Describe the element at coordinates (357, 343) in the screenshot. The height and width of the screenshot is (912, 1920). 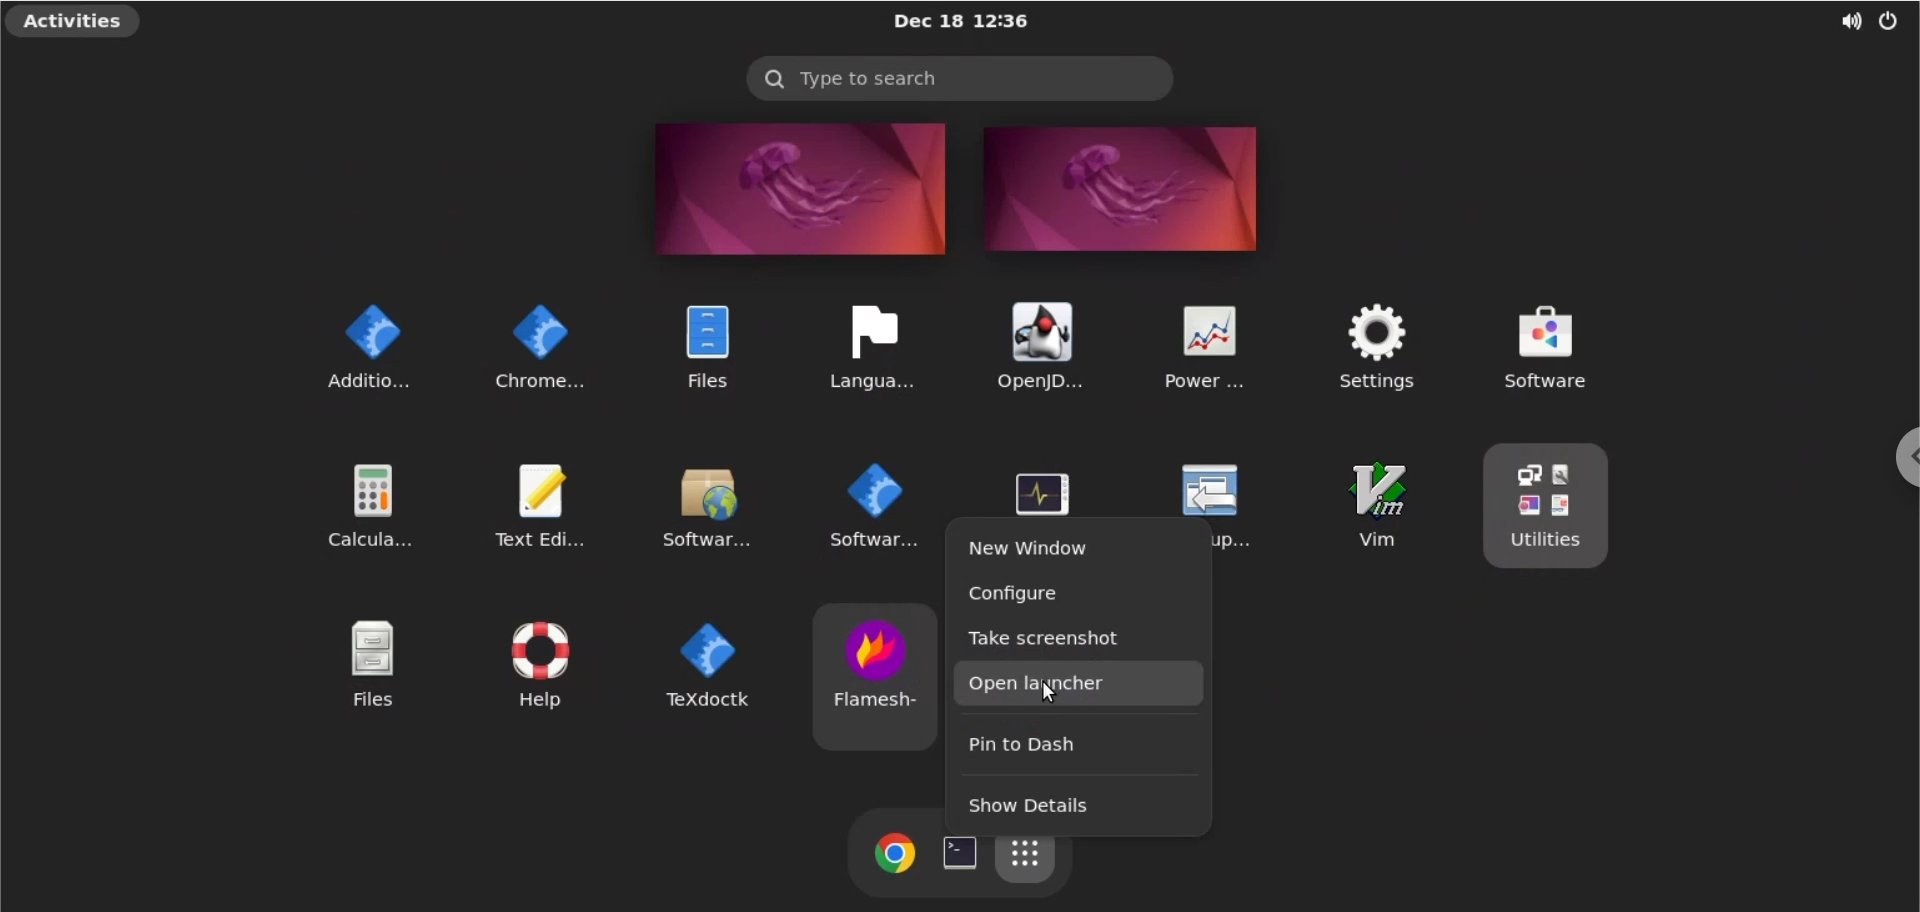
I see `additional settings ` at that location.